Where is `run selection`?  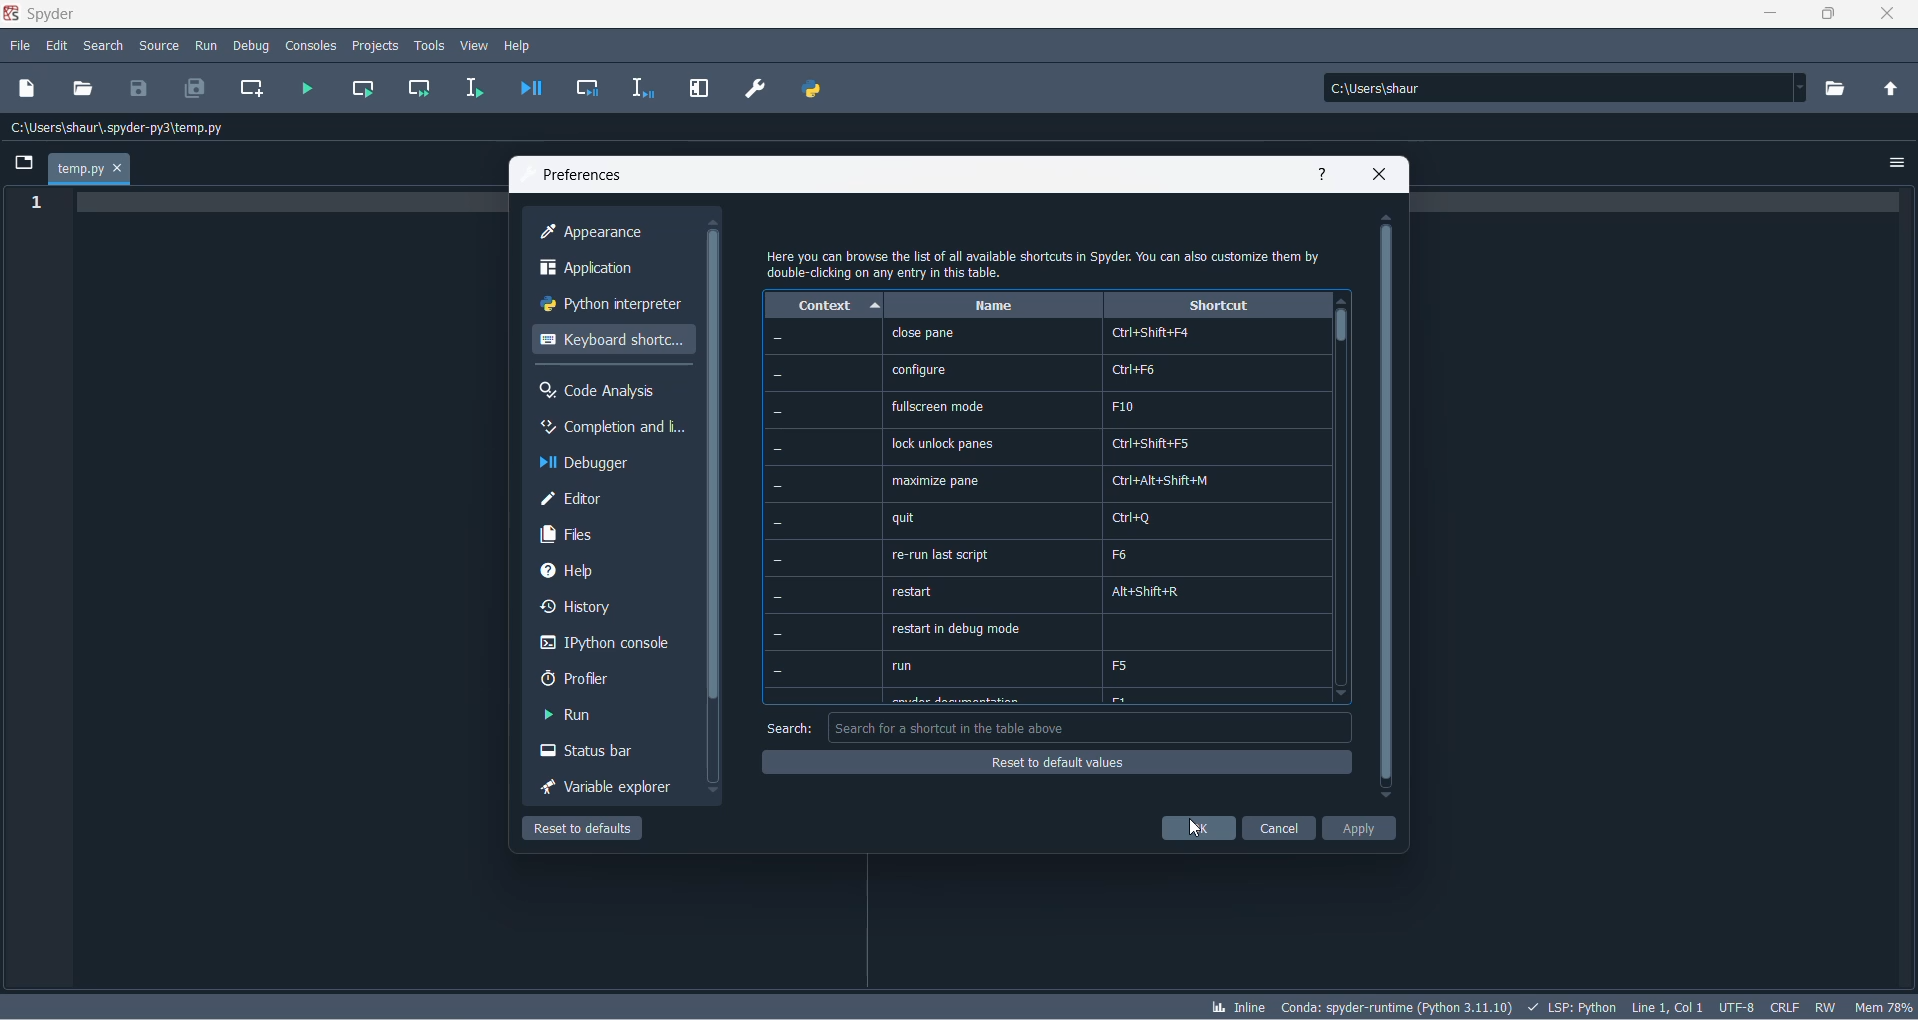
run selection is located at coordinates (471, 89).